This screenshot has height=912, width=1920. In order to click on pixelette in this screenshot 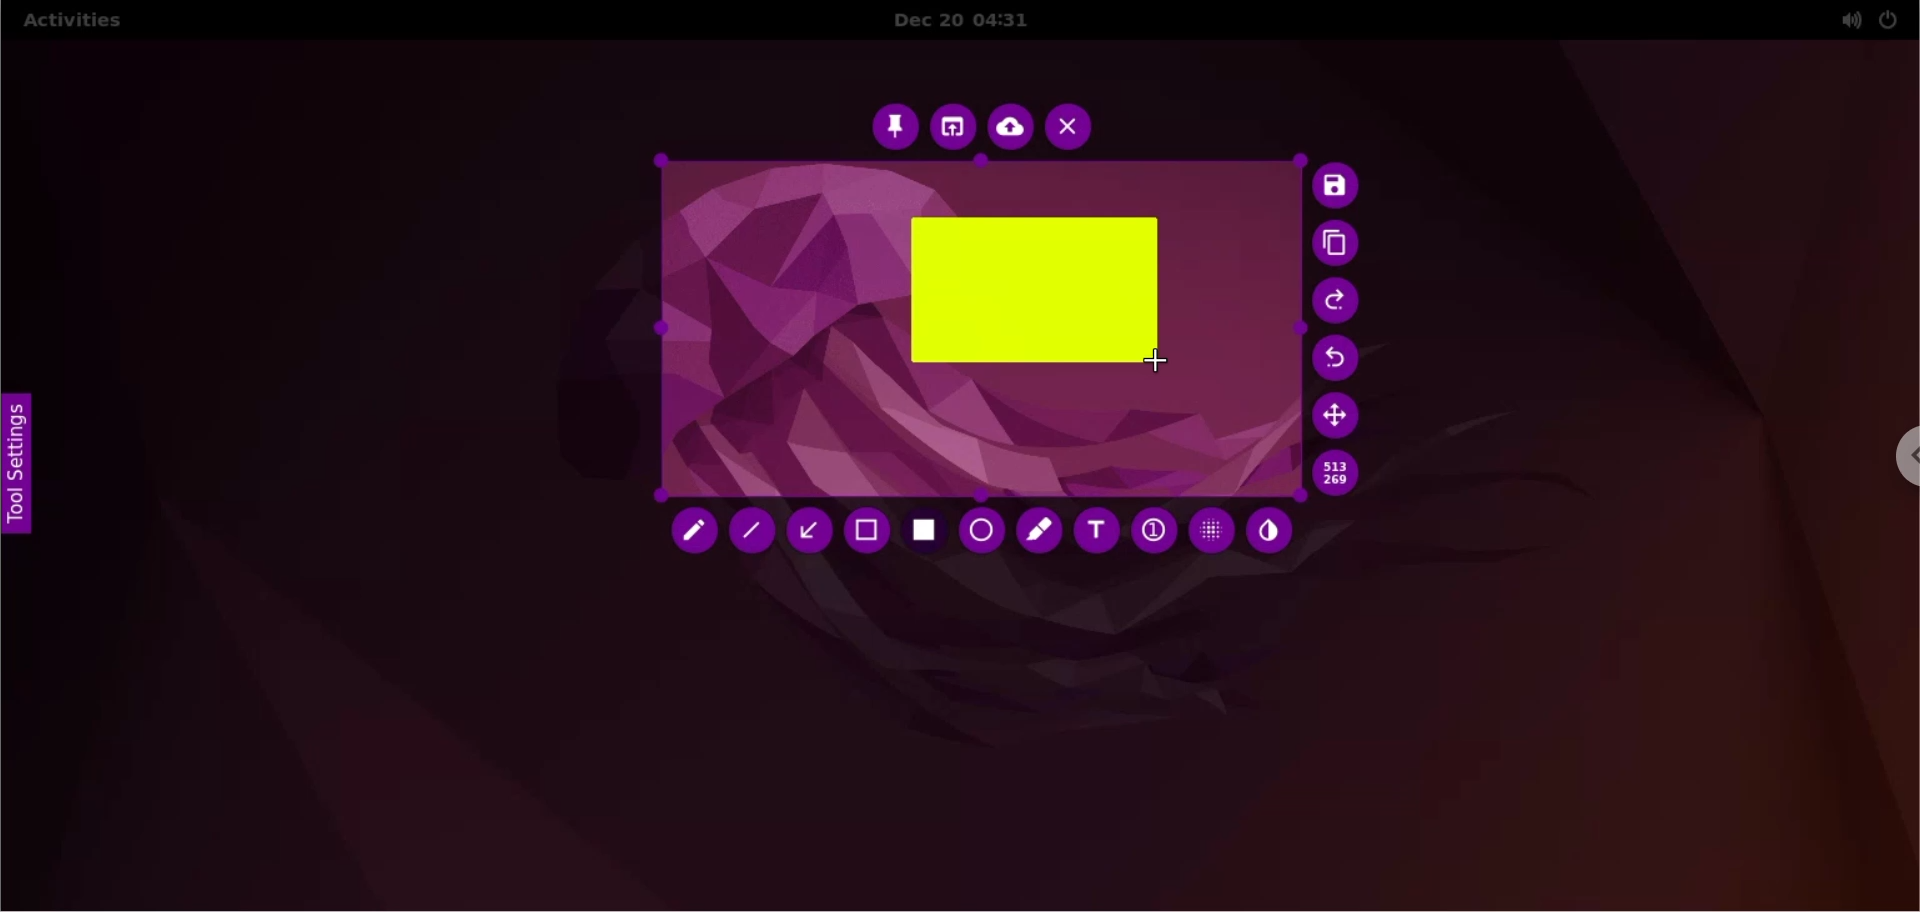, I will do `click(1211, 531)`.